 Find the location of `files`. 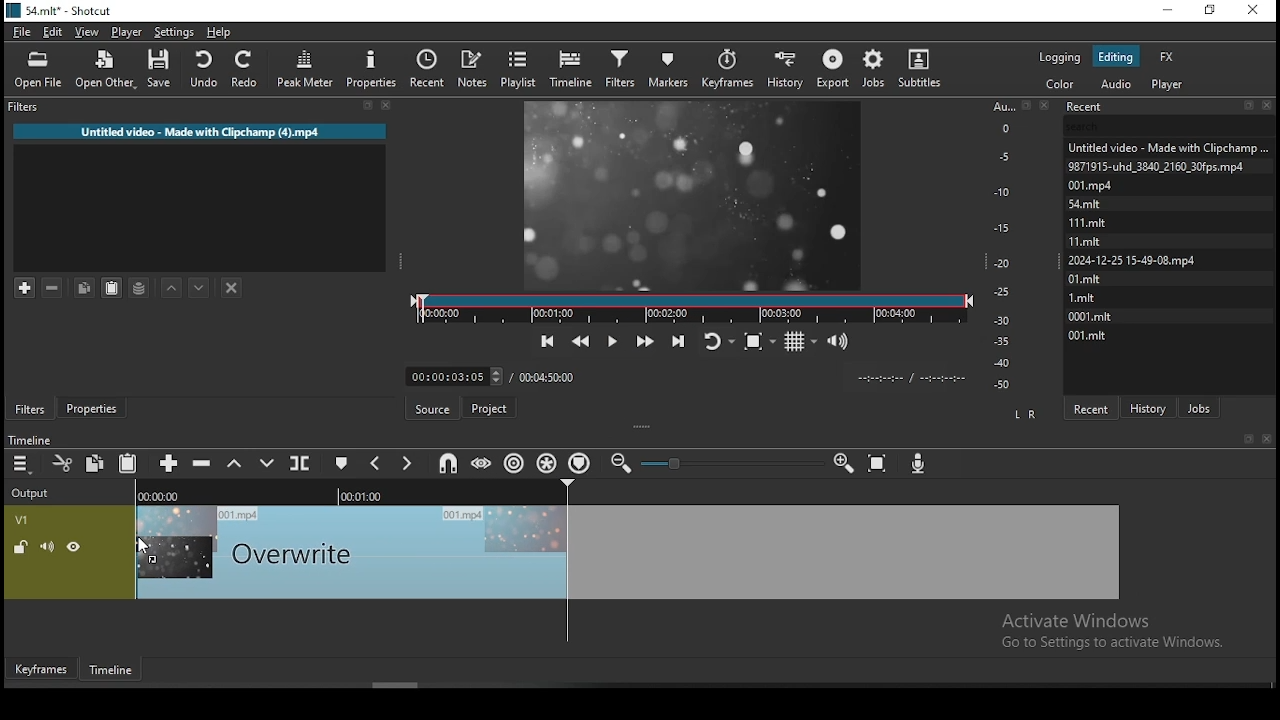

files is located at coordinates (1156, 165).